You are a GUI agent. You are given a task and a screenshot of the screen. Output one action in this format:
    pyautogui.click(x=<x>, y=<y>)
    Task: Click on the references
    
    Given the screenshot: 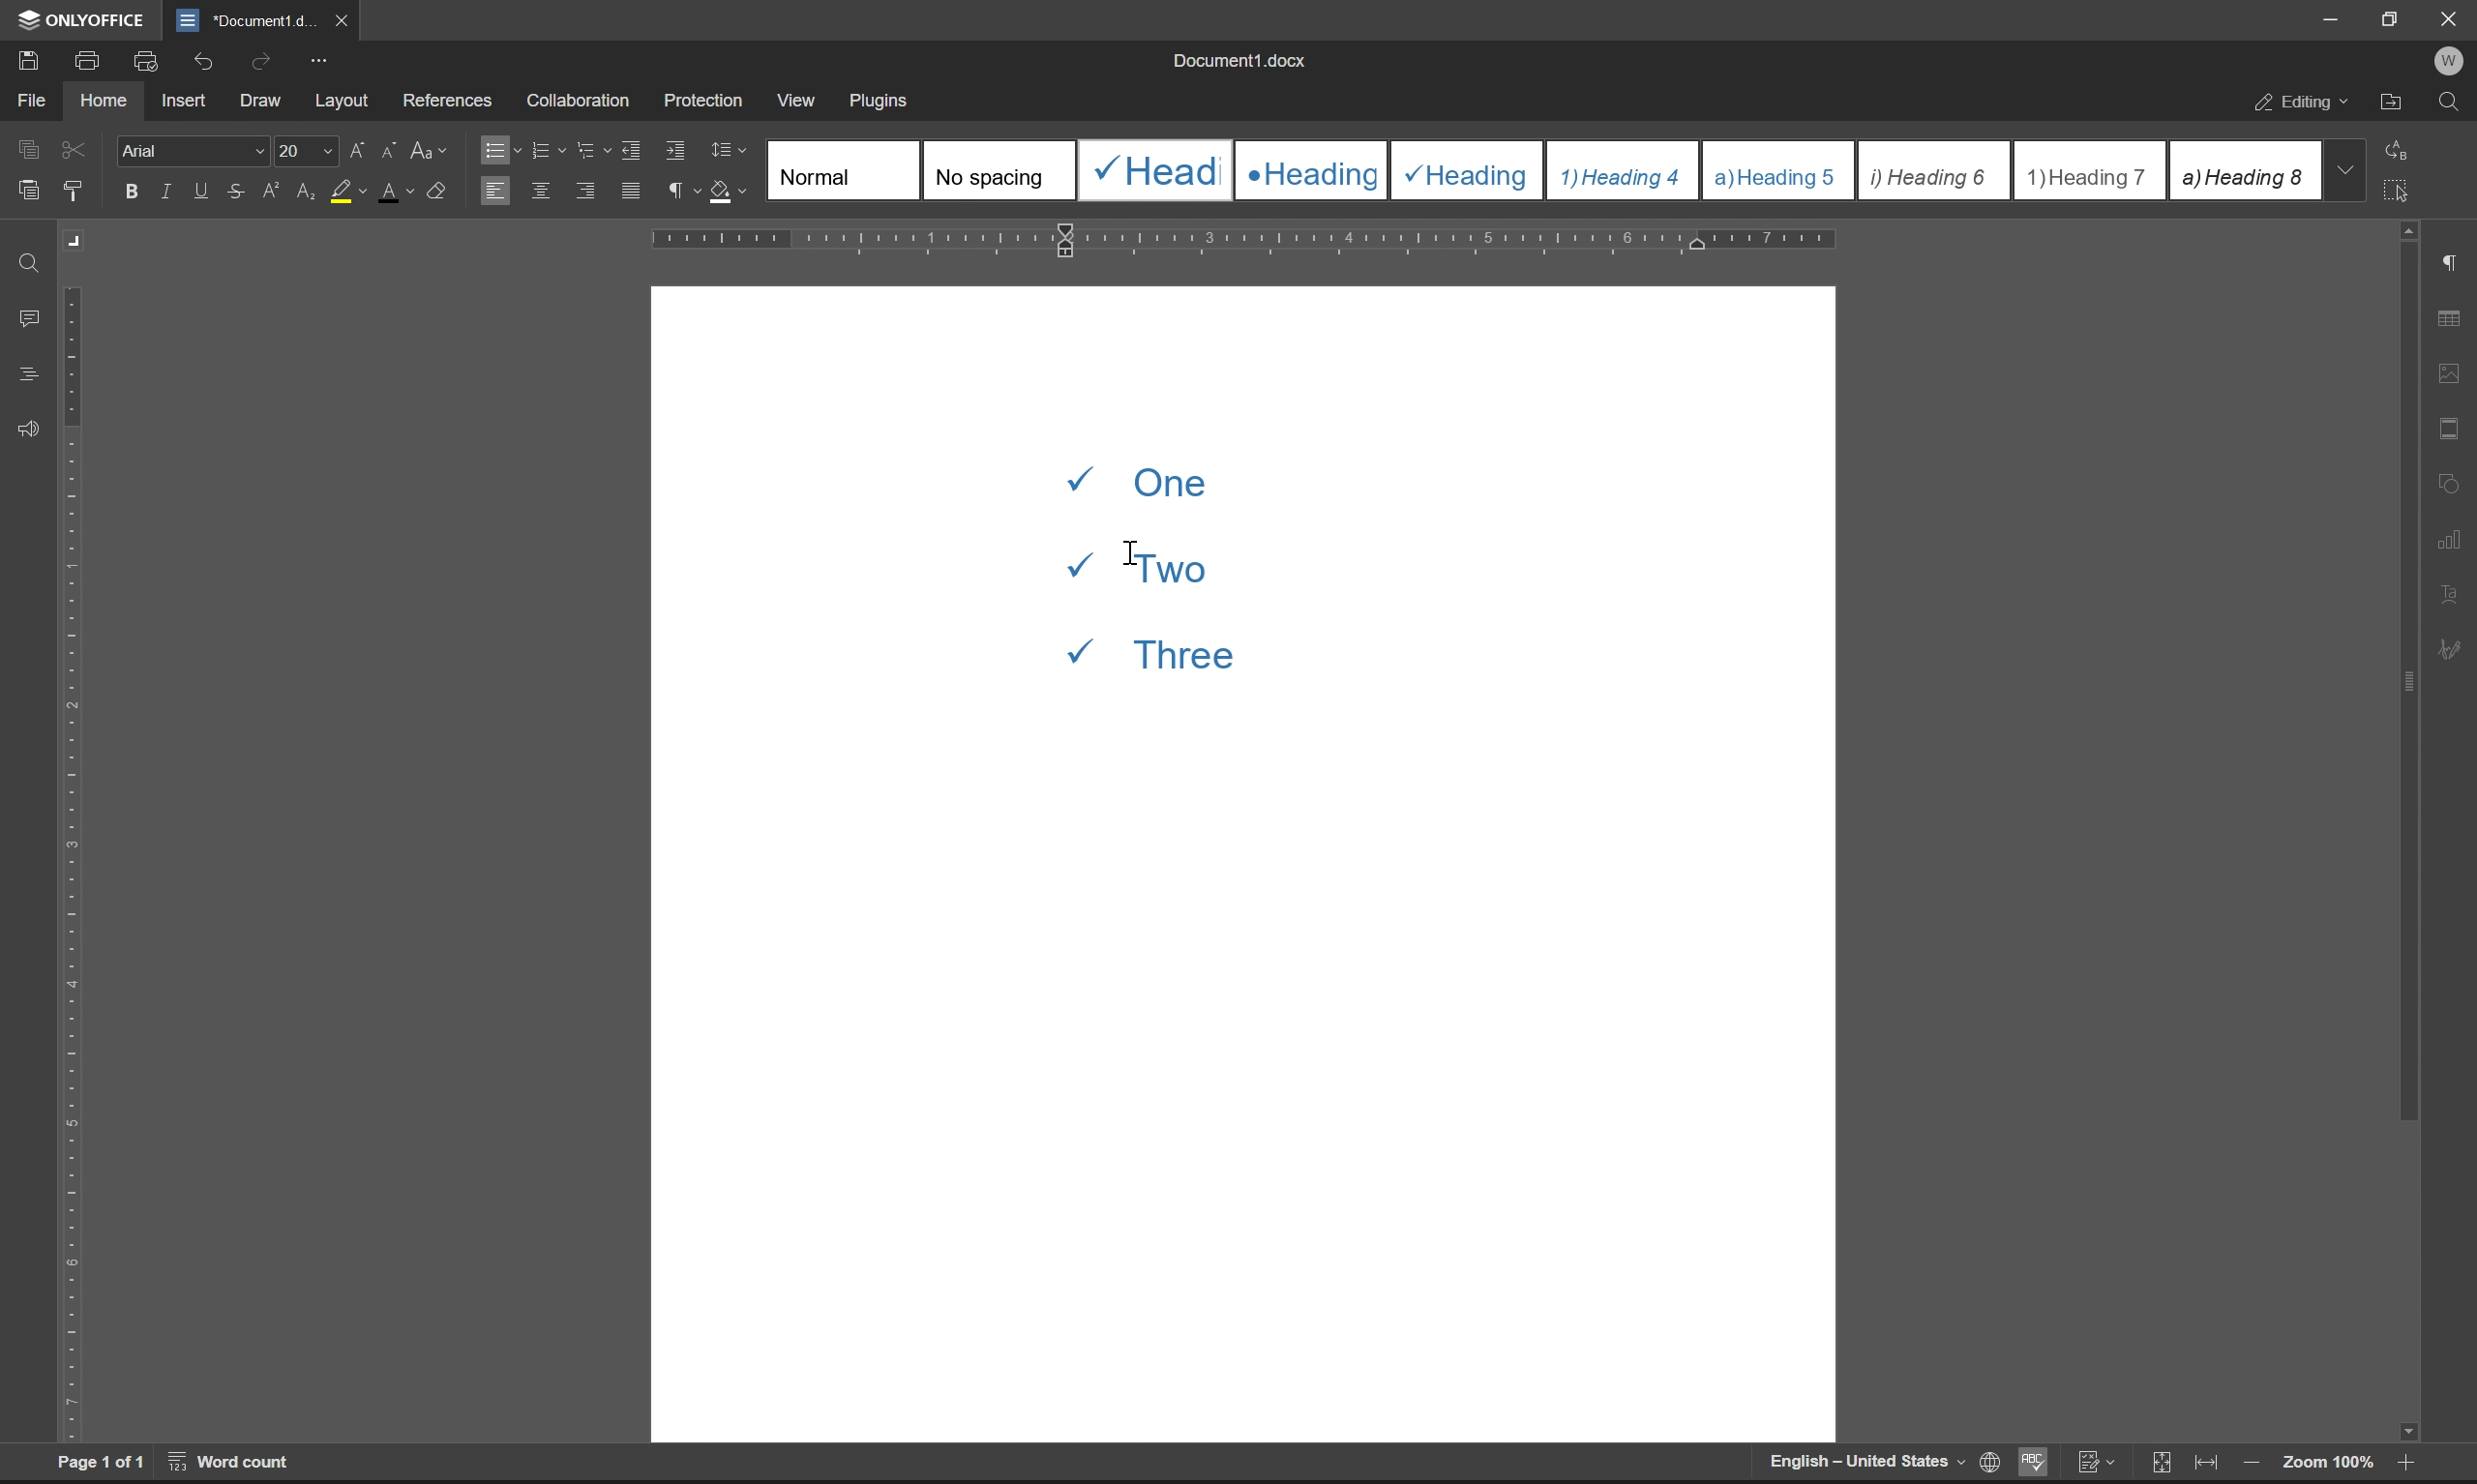 What is the action you would take?
    pyautogui.click(x=448, y=96)
    